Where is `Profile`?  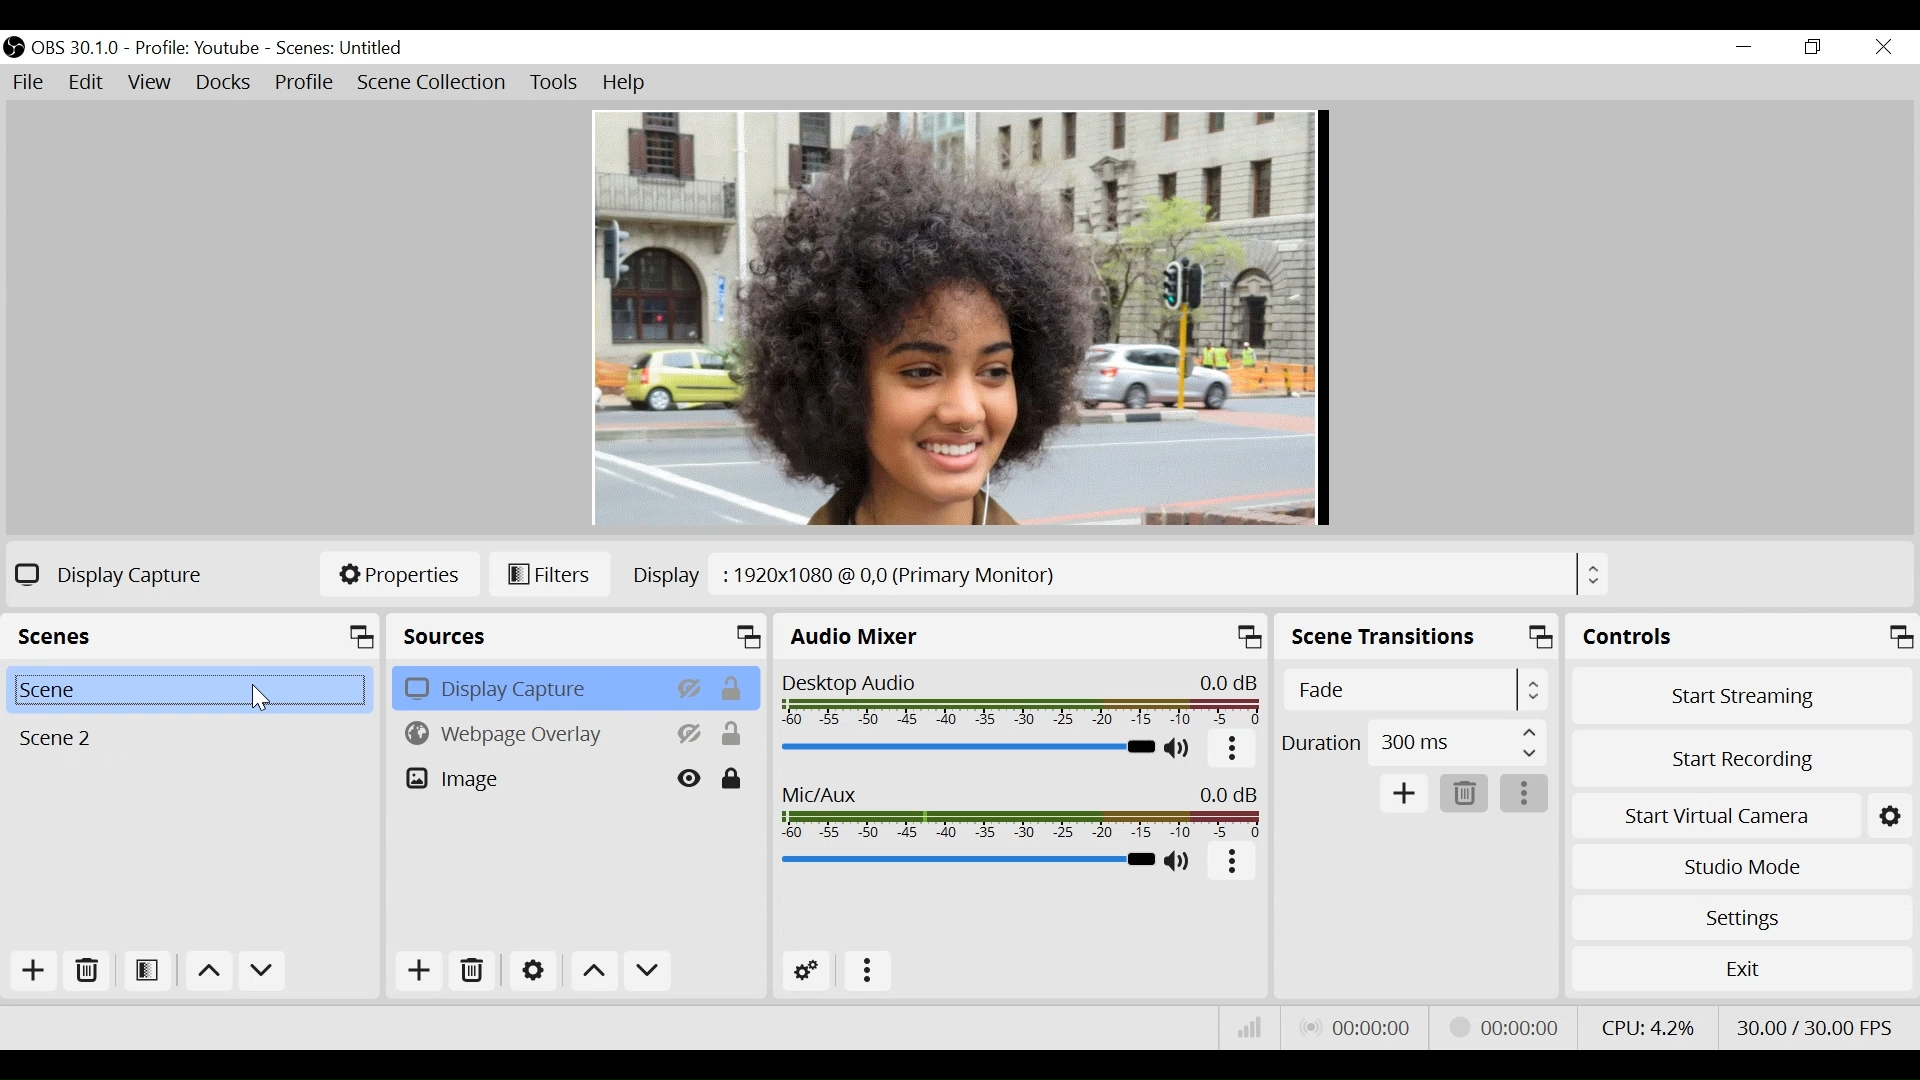 Profile is located at coordinates (200, 49).